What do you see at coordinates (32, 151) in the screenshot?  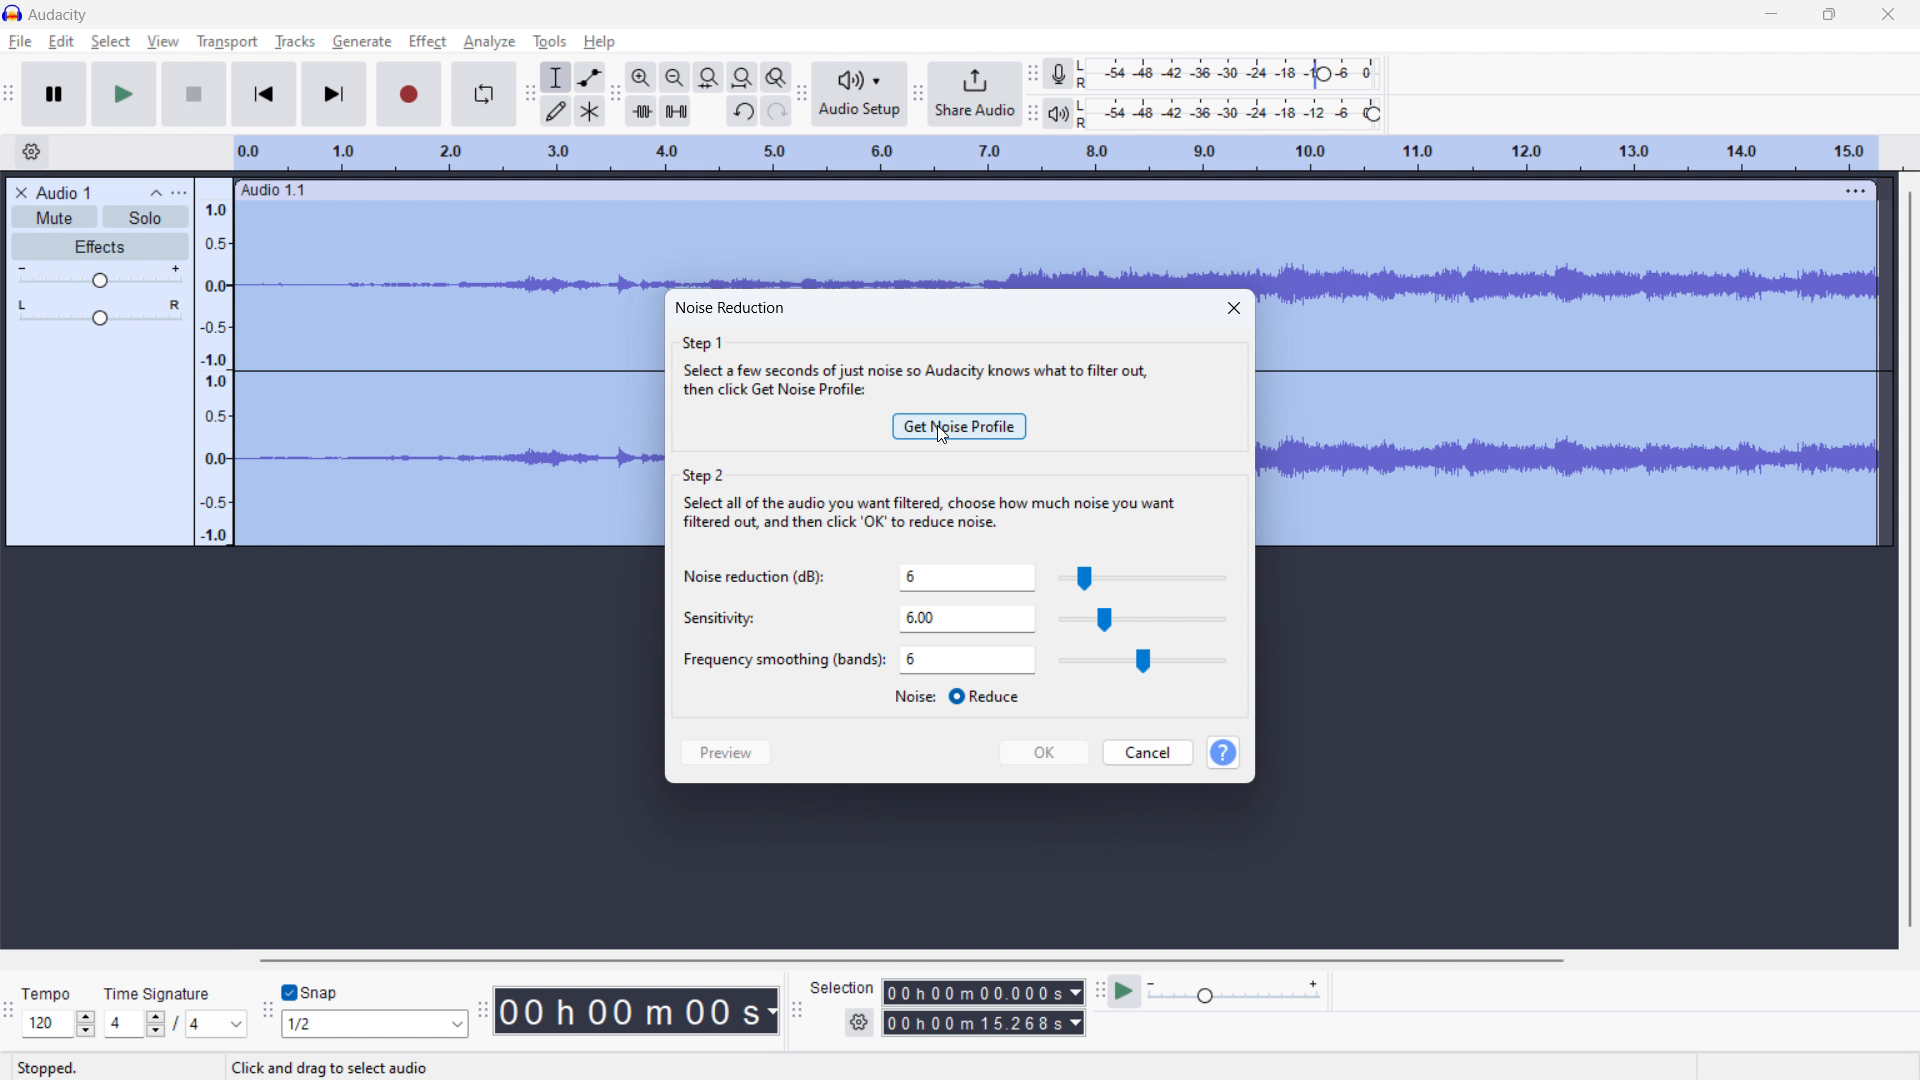 I see `timeline settings` at bounding box center [32, 151].